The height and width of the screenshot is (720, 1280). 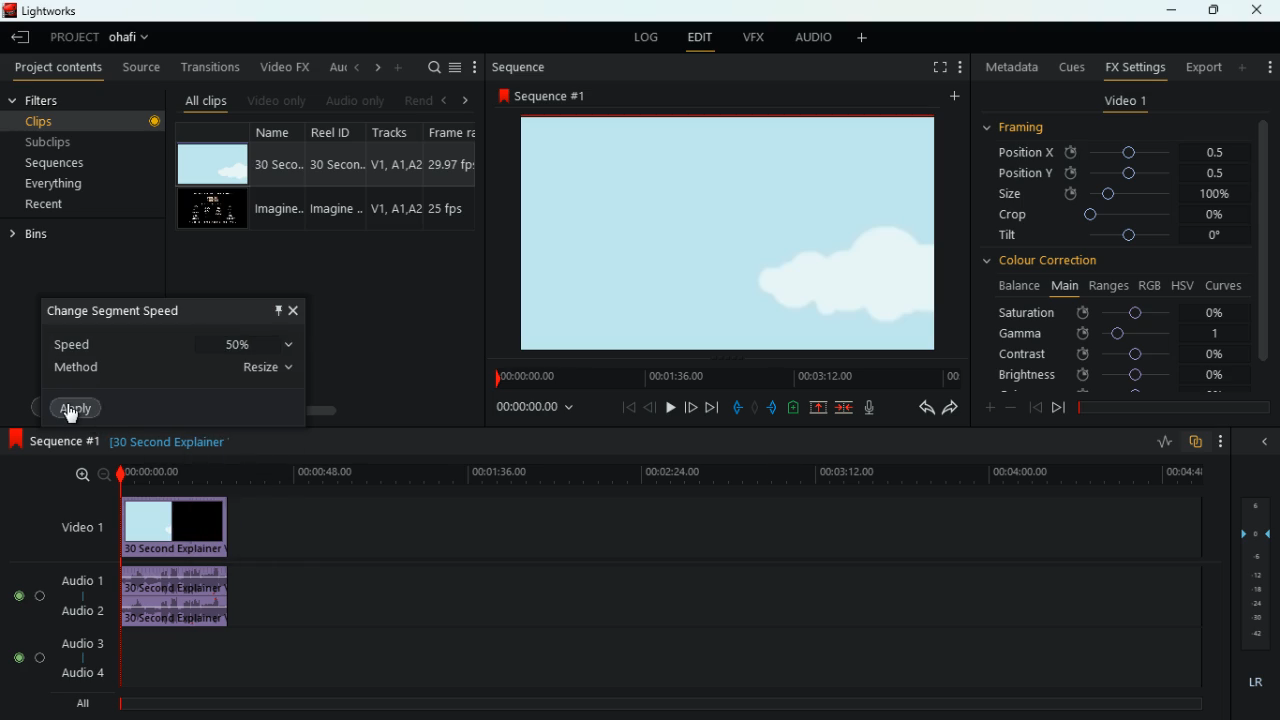 What do you see at coordinates (1110, 355) in the screenshot?
I see `contrast` at bounding box center [1110, 355].